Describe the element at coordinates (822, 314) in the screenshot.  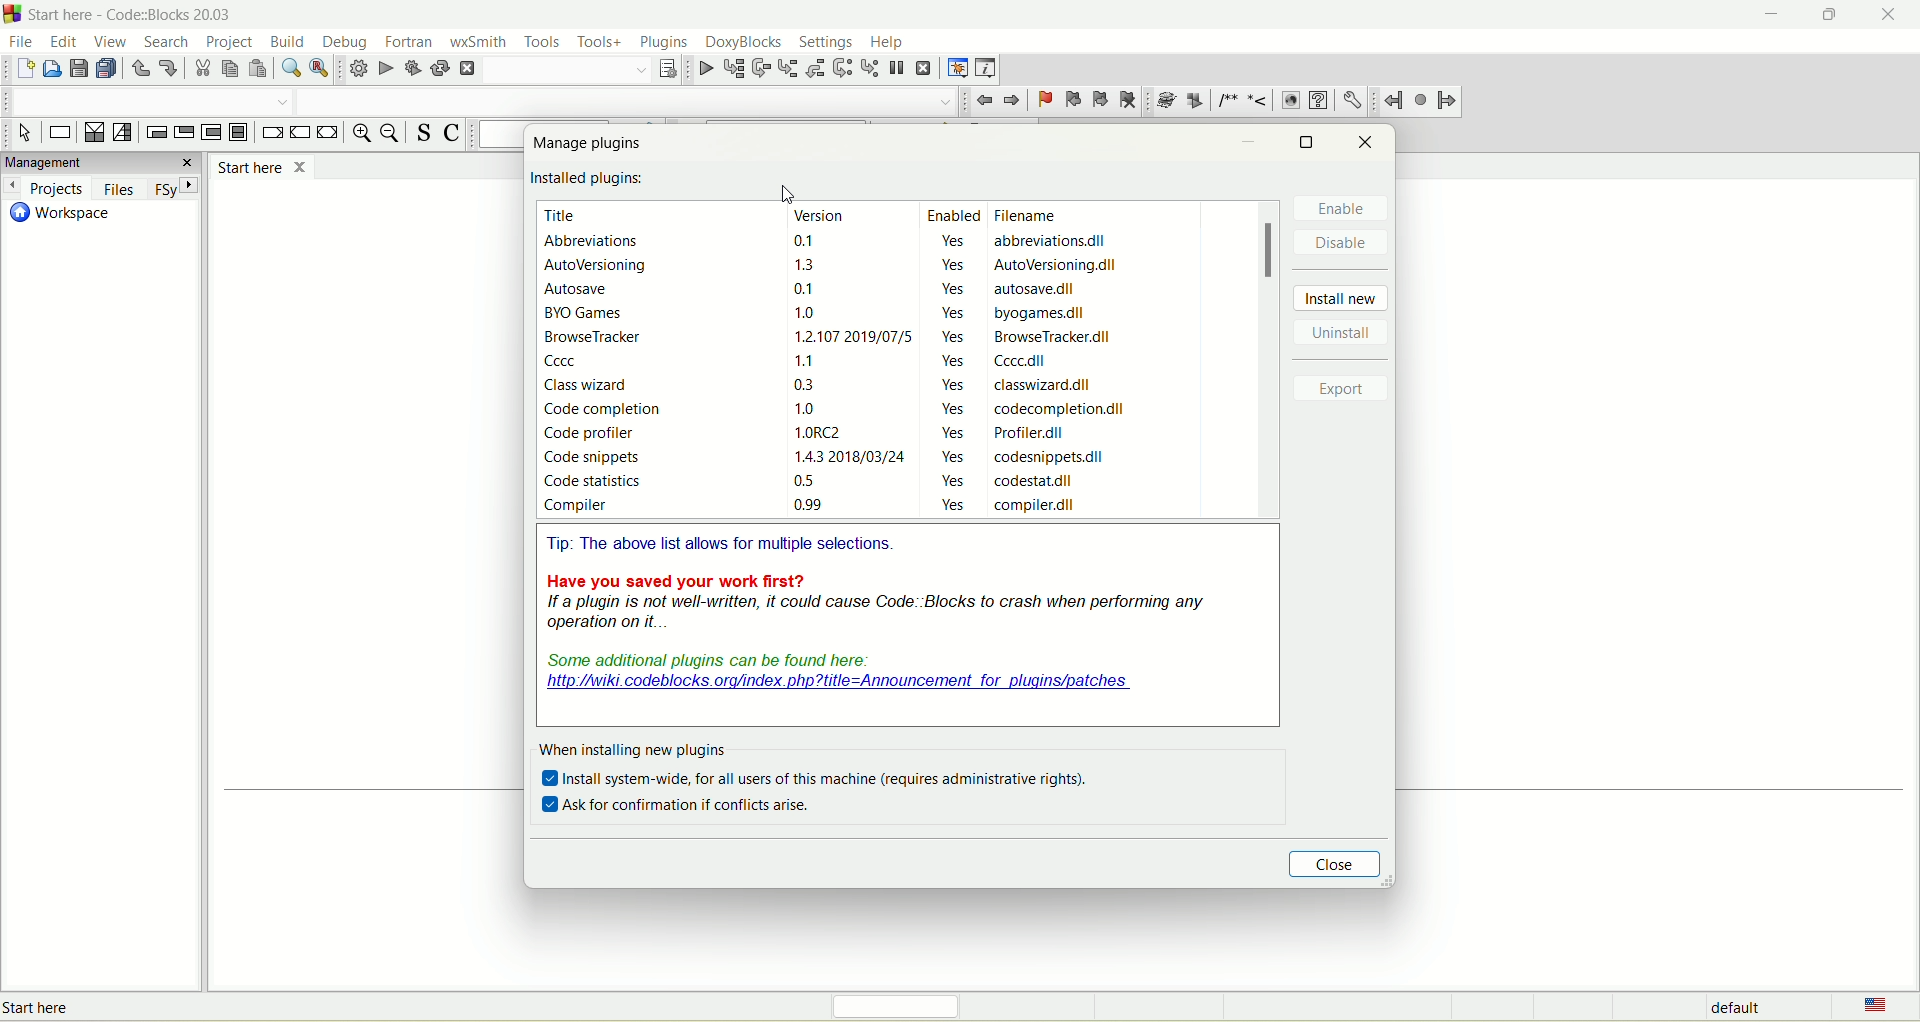
I see `BYO Games 10 Yes  byogames.dil` at that location.